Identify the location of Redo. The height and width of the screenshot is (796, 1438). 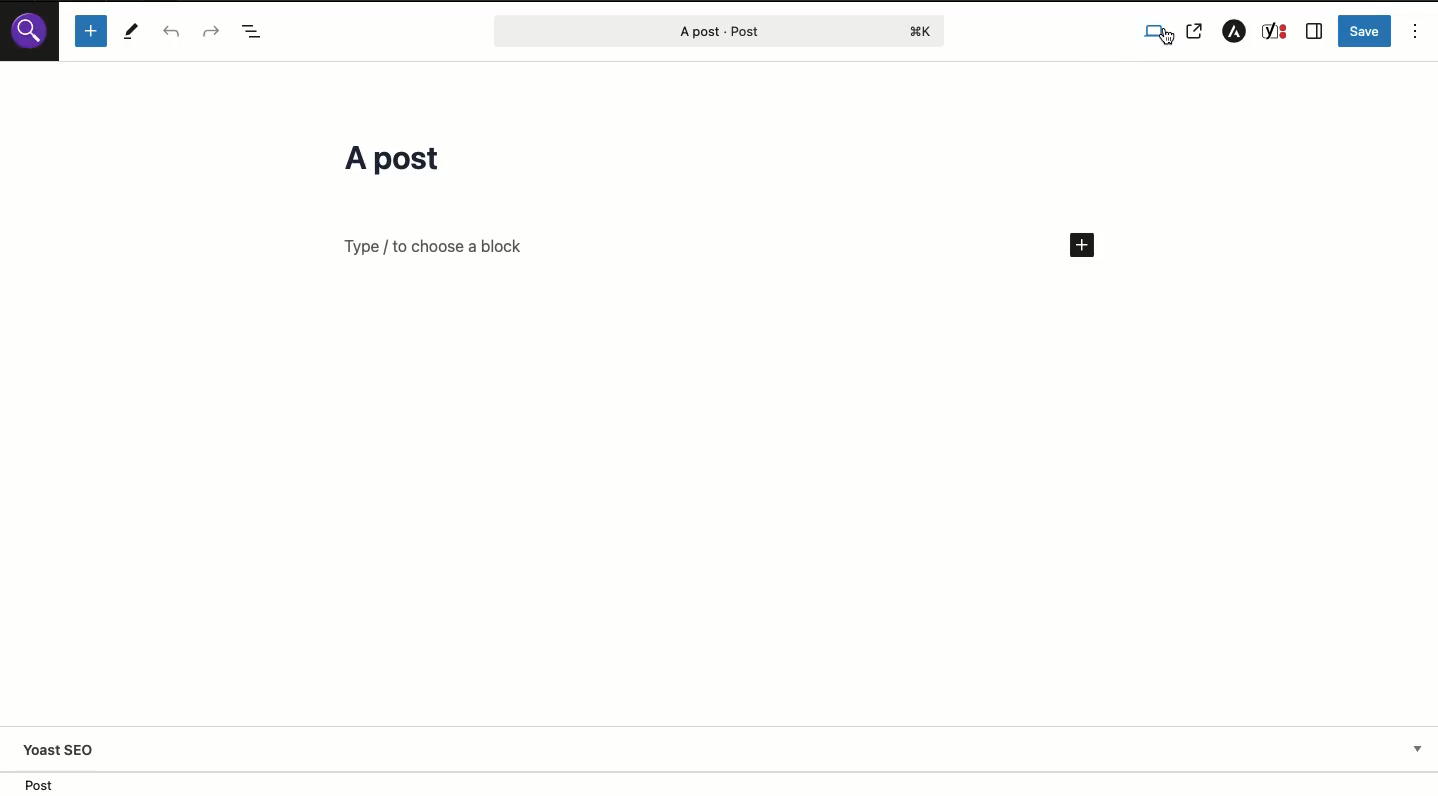
(211, 30).